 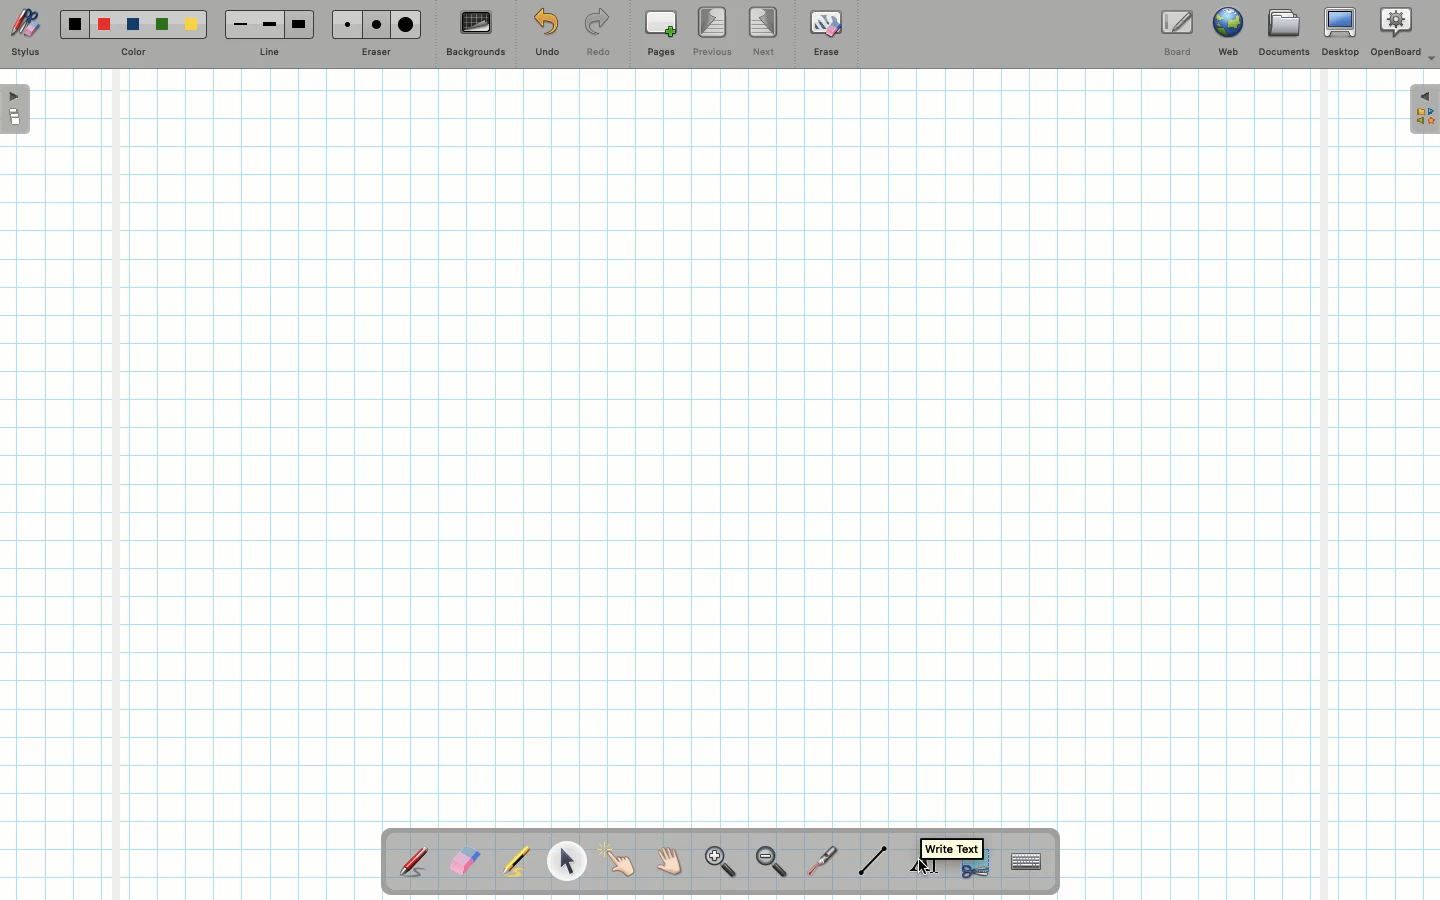 What do you see at coordinates (25, 33) in the screenshot?
I see `Stylus` at bounding box center [25, 33].